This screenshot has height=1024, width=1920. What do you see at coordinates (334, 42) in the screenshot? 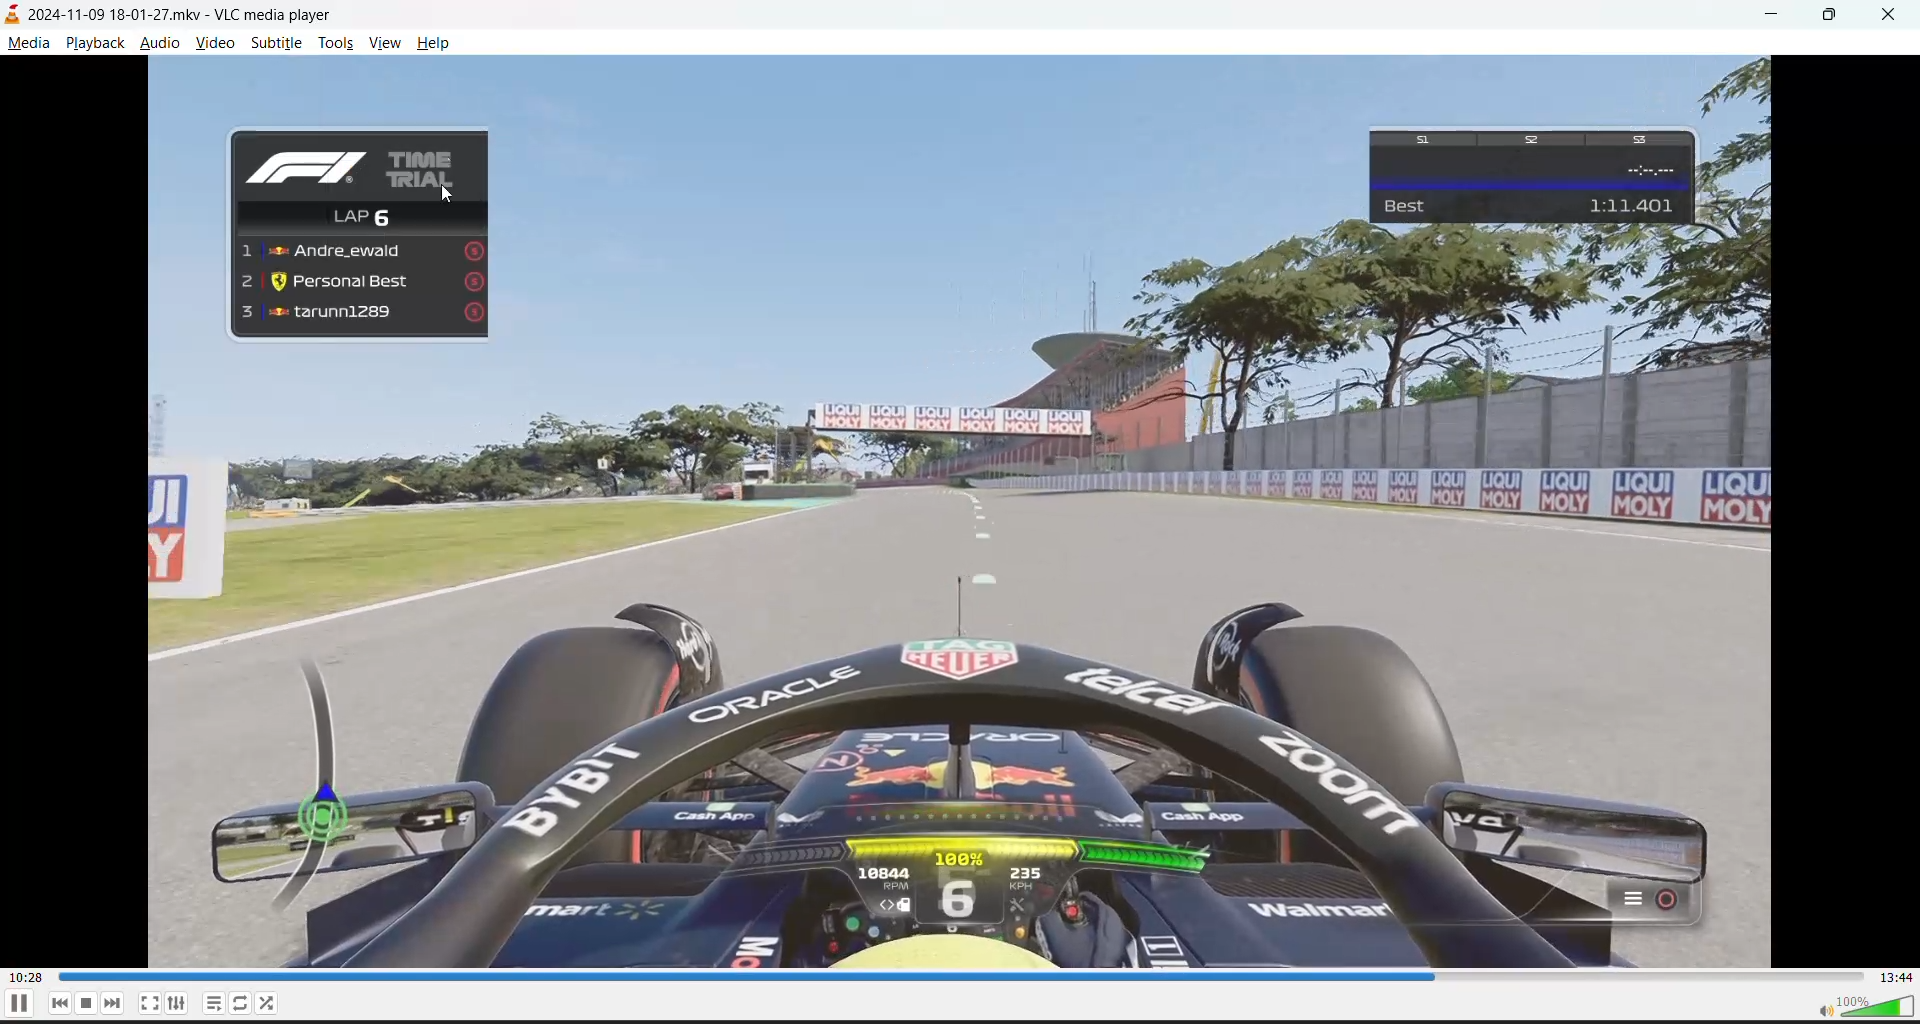
I see `tools` at bounding box center [334, 42].